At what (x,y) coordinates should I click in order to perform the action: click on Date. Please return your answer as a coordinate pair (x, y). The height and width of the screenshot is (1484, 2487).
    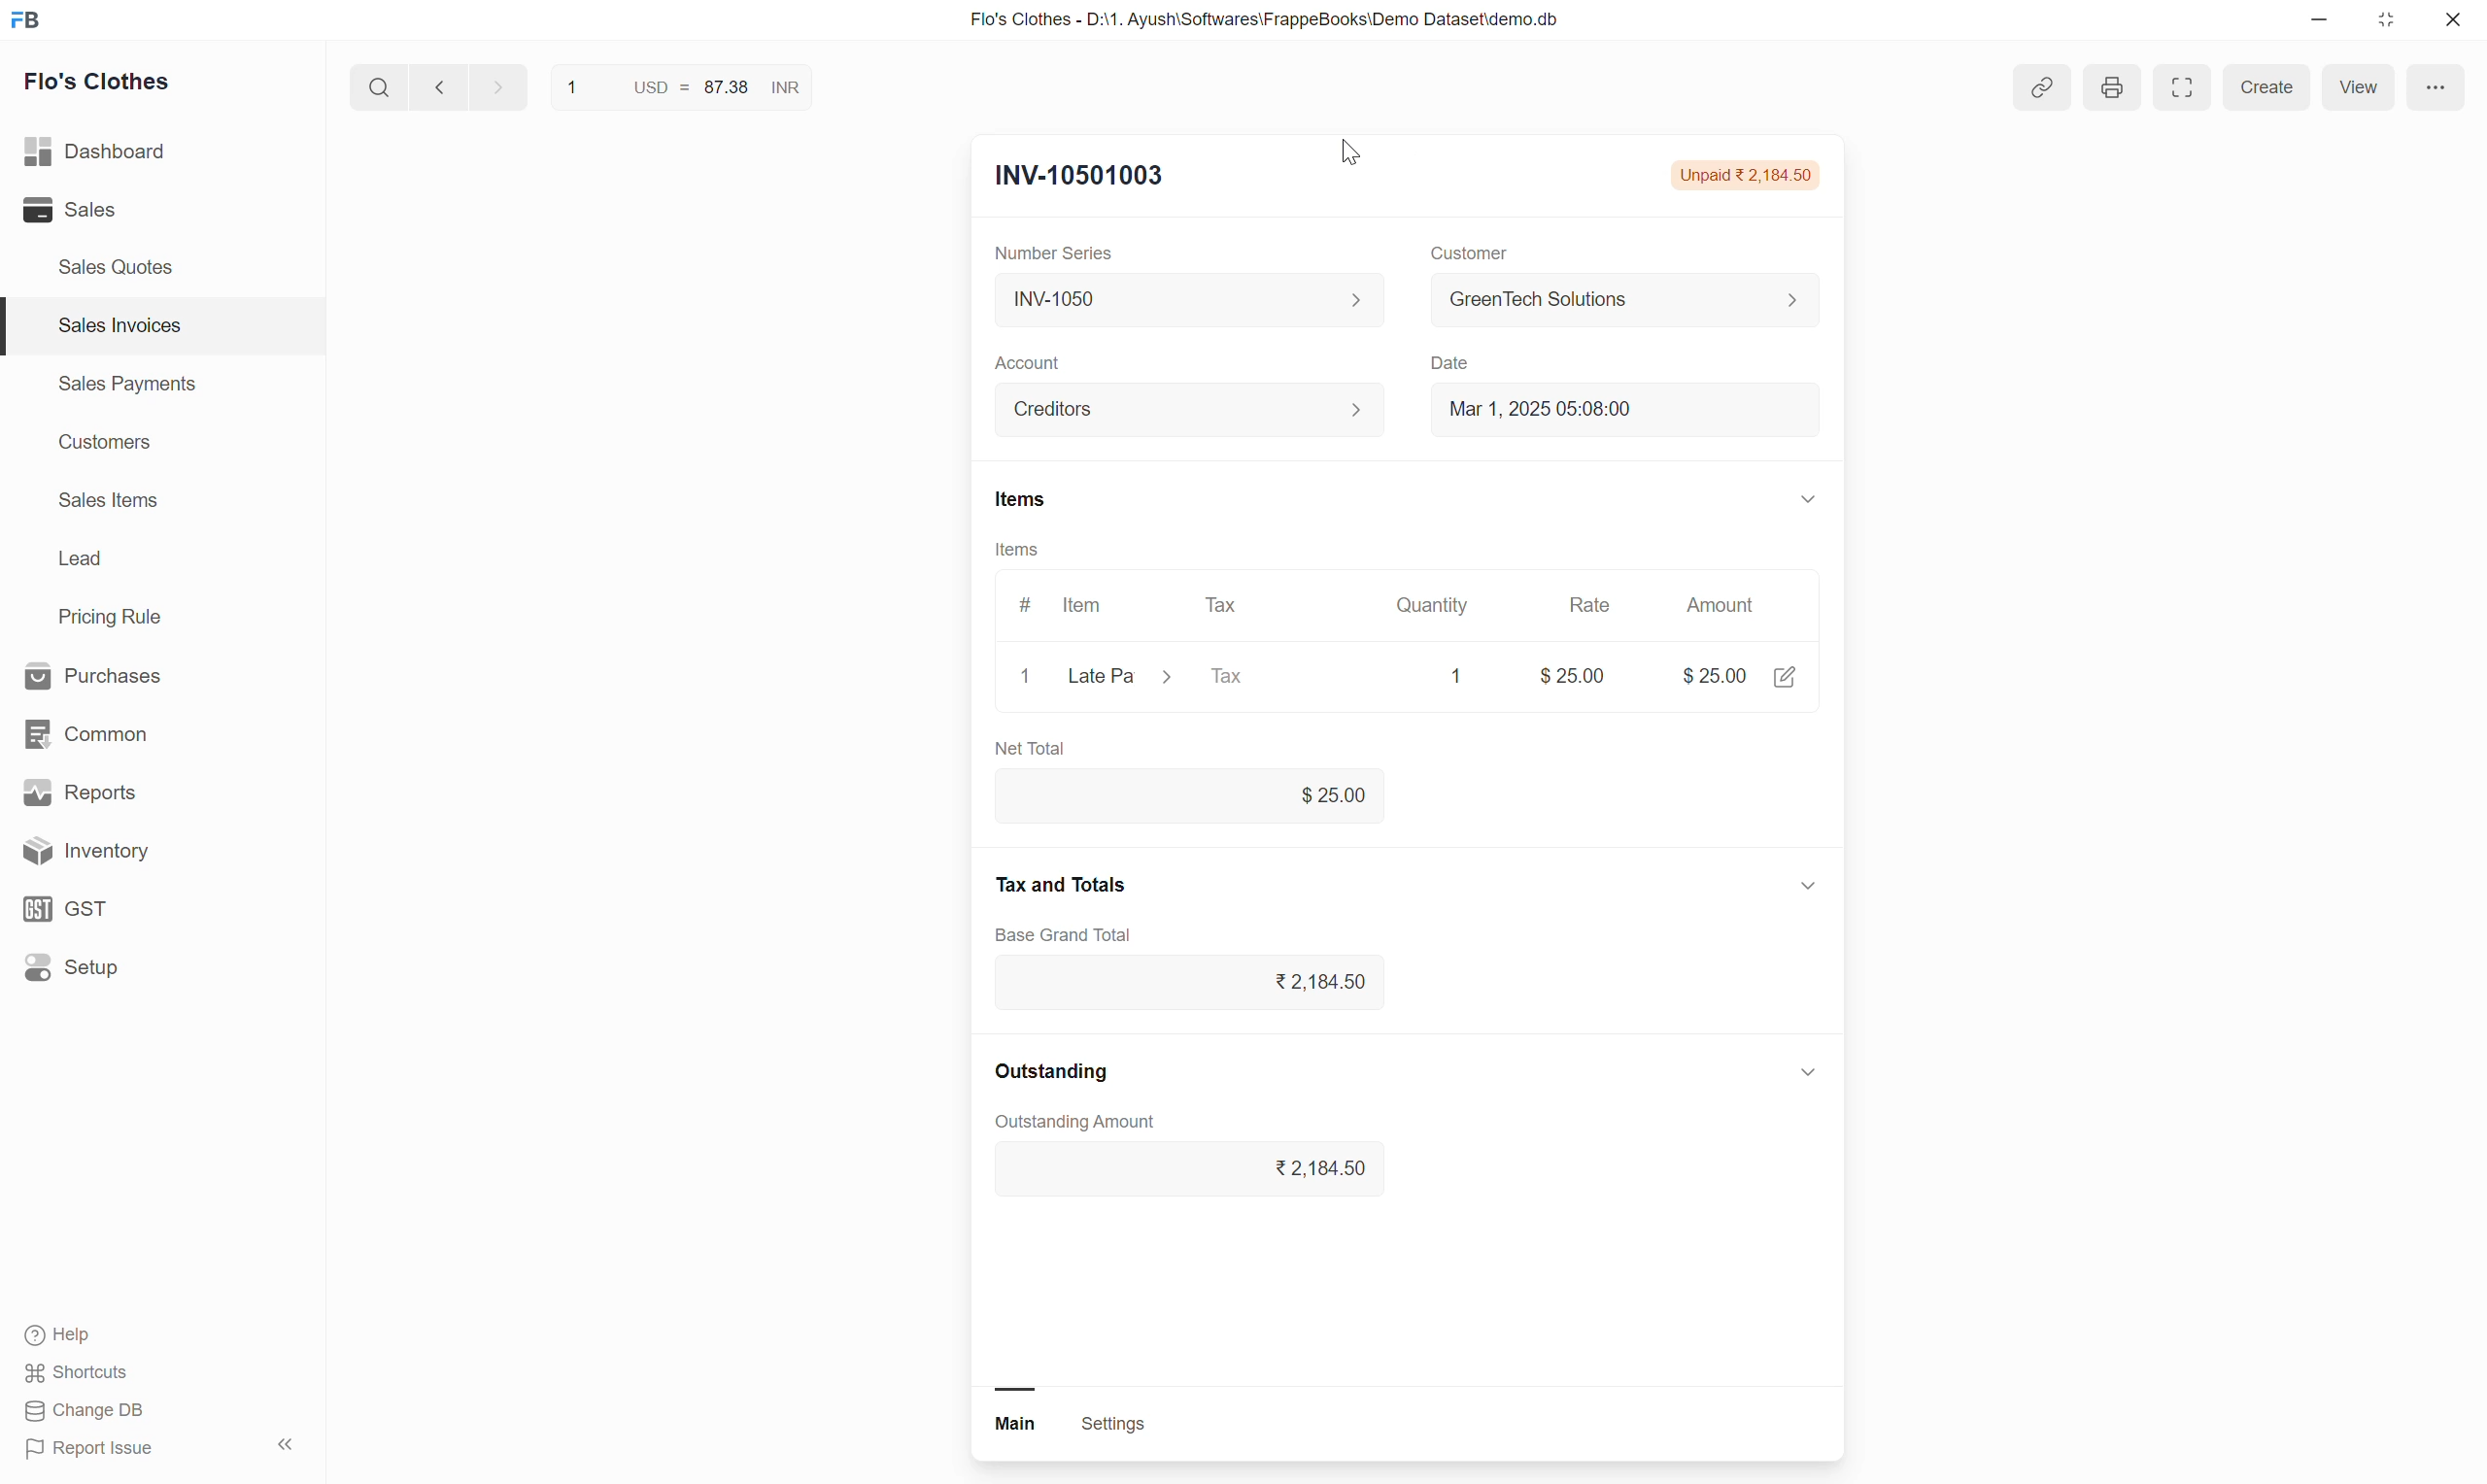
    Looking at the image, I should click on (1449, 365).